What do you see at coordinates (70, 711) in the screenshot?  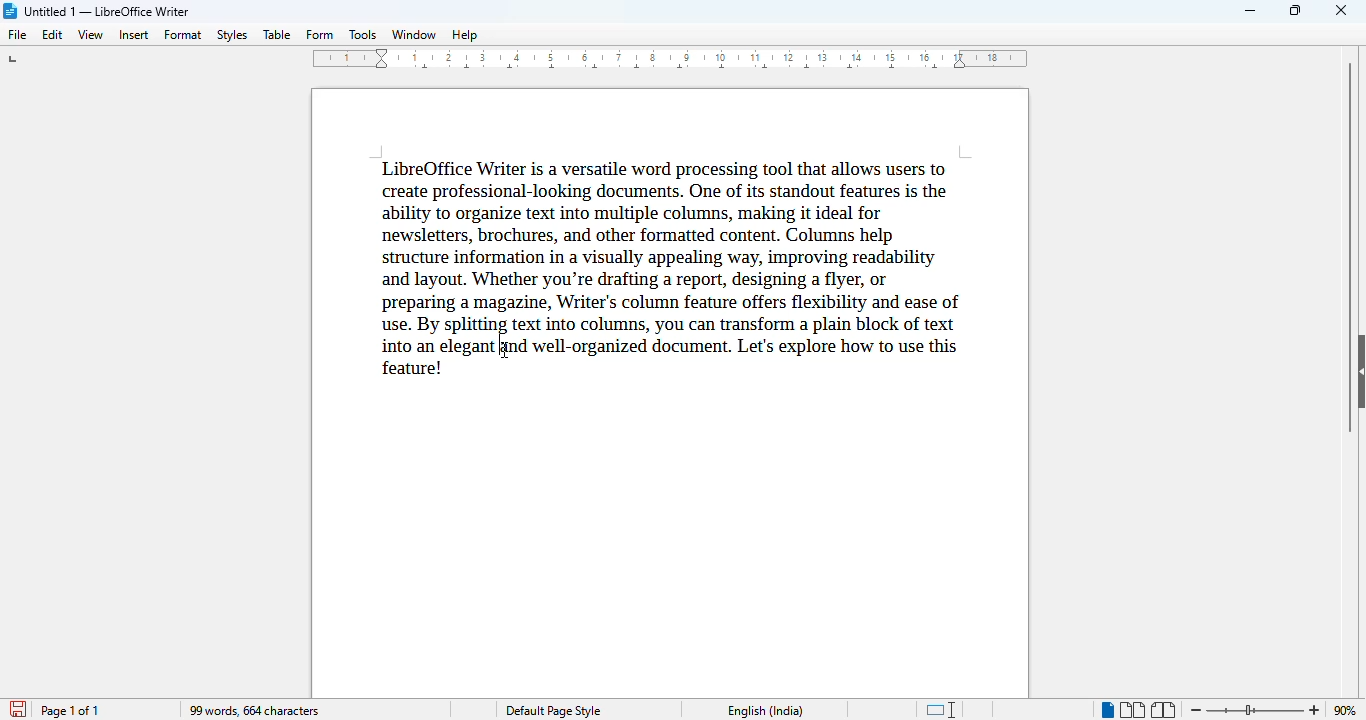 I see `page 1 of 1` at bounding box center [70, 711].